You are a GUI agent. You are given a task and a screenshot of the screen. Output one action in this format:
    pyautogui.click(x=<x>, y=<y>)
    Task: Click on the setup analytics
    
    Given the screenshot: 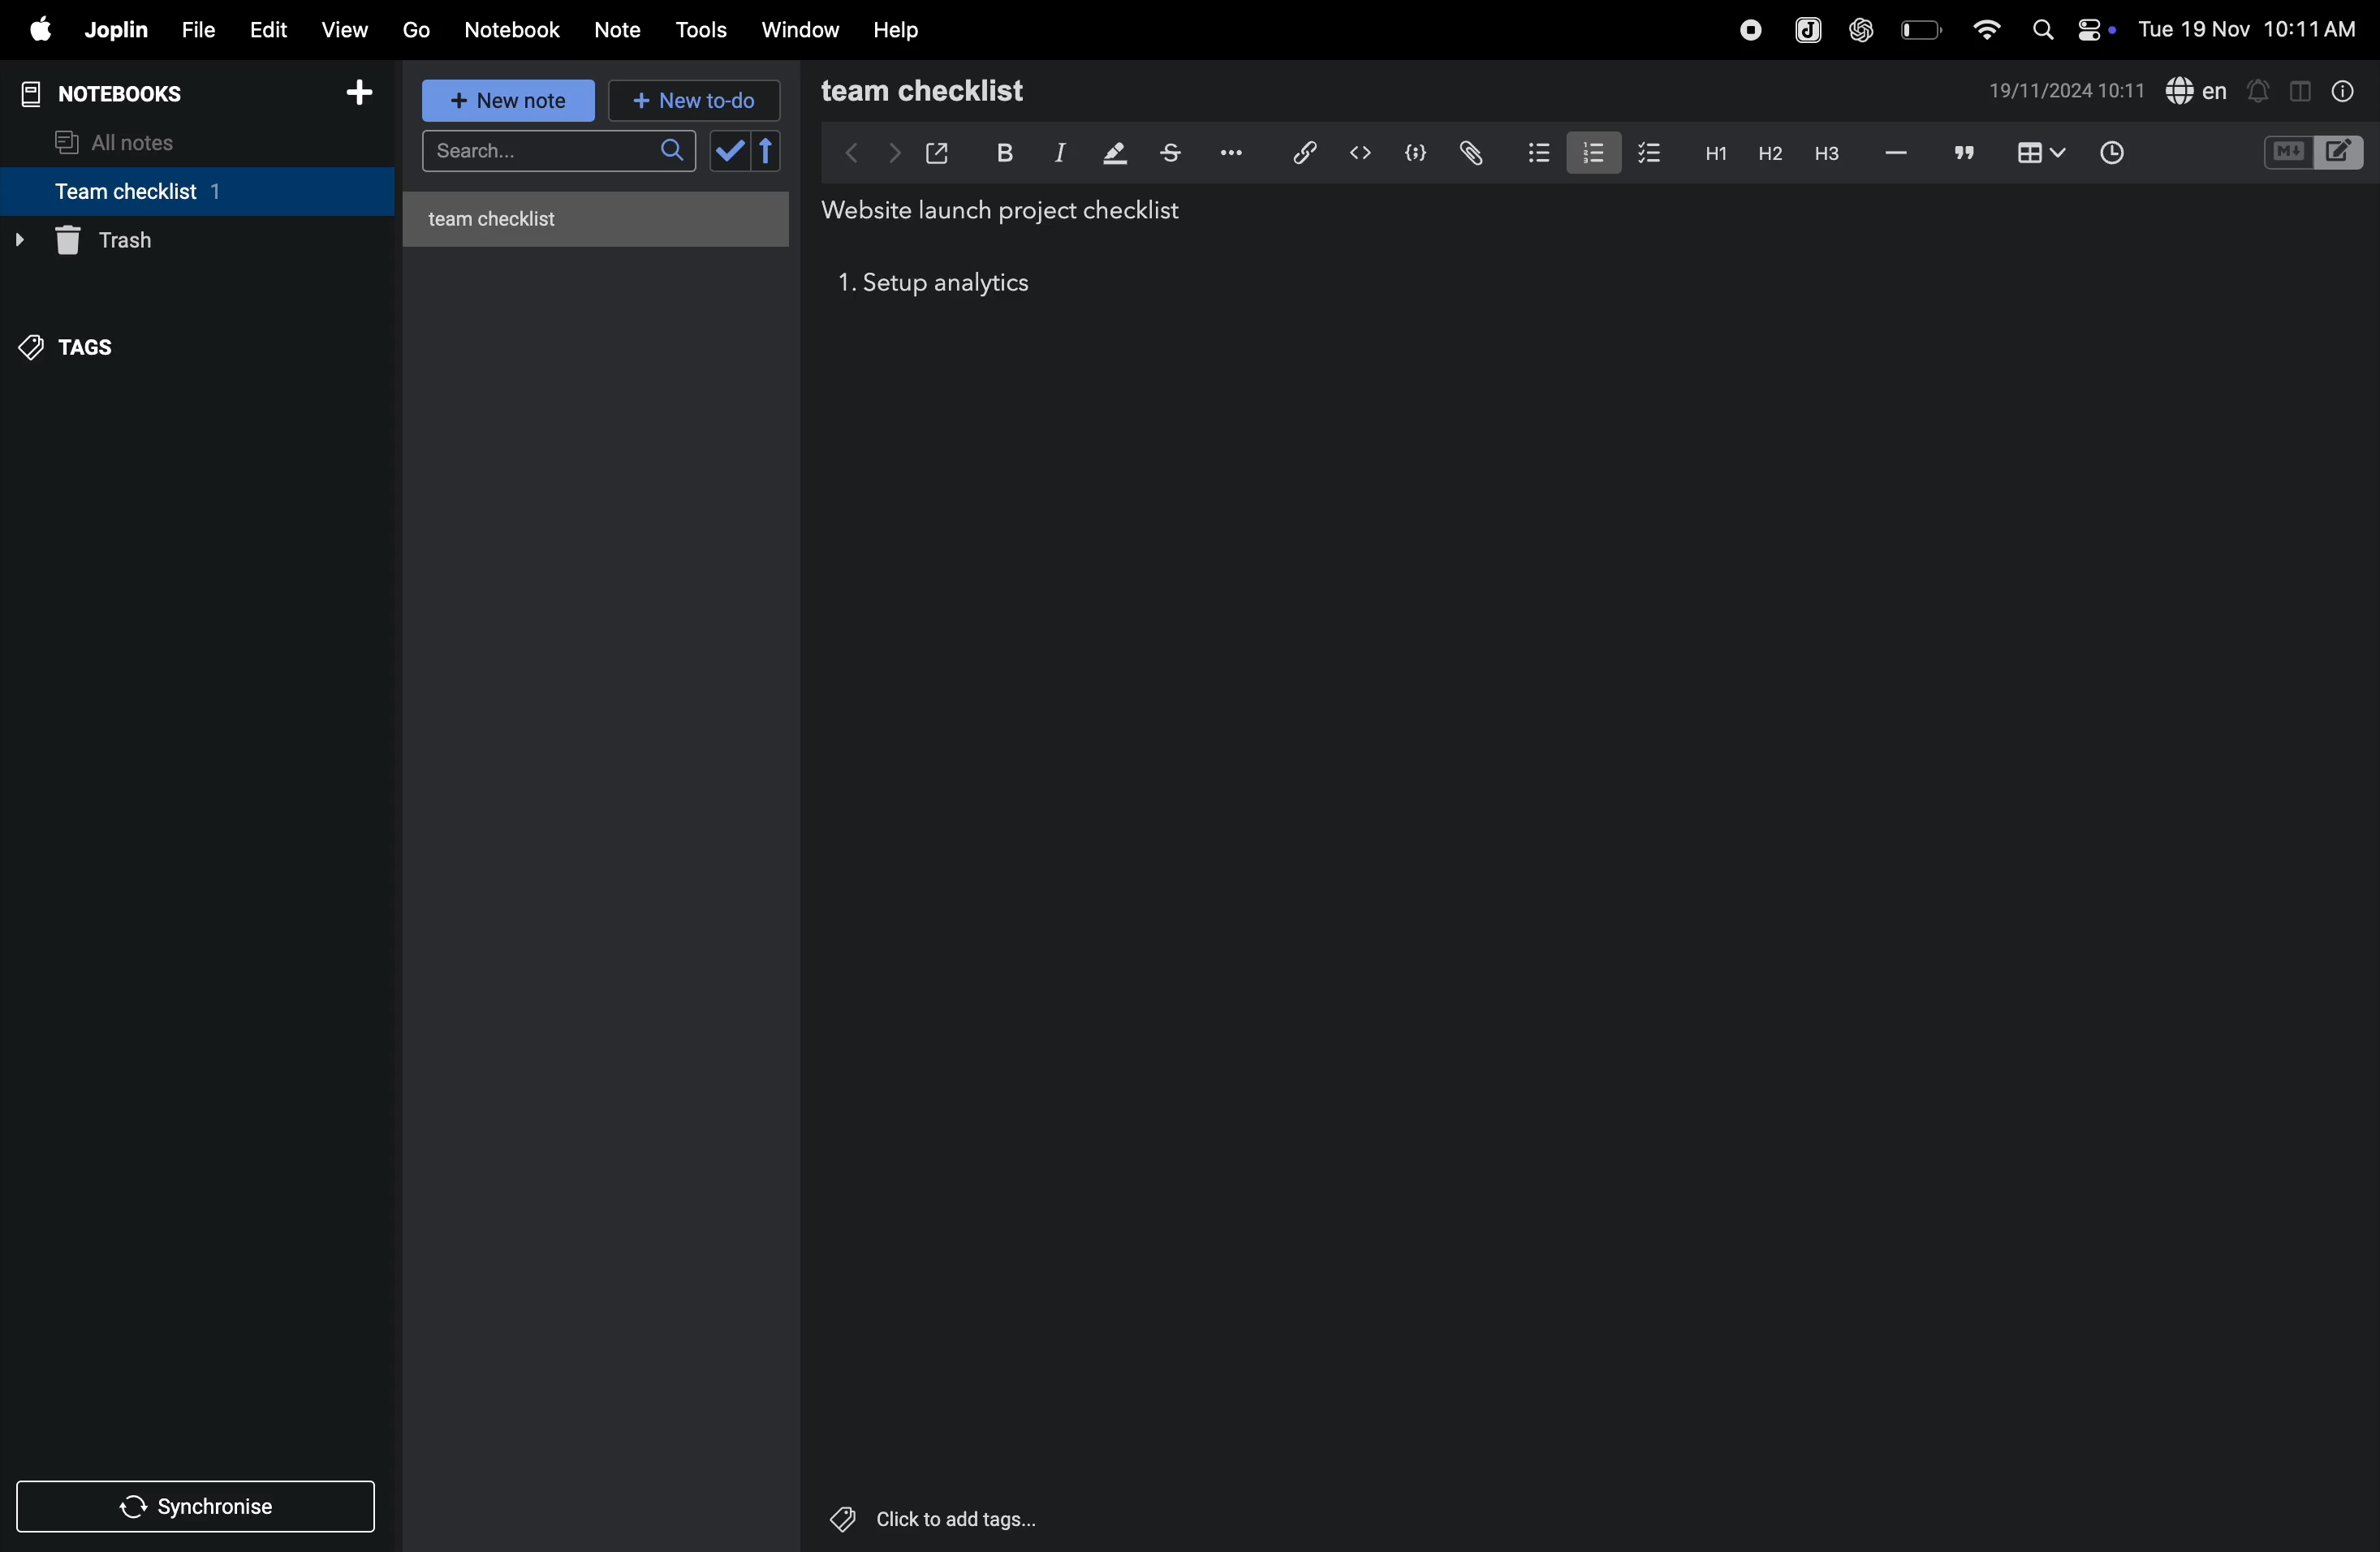 What is the action you would take?
    pyautogui.click(x=955, y=286)
    